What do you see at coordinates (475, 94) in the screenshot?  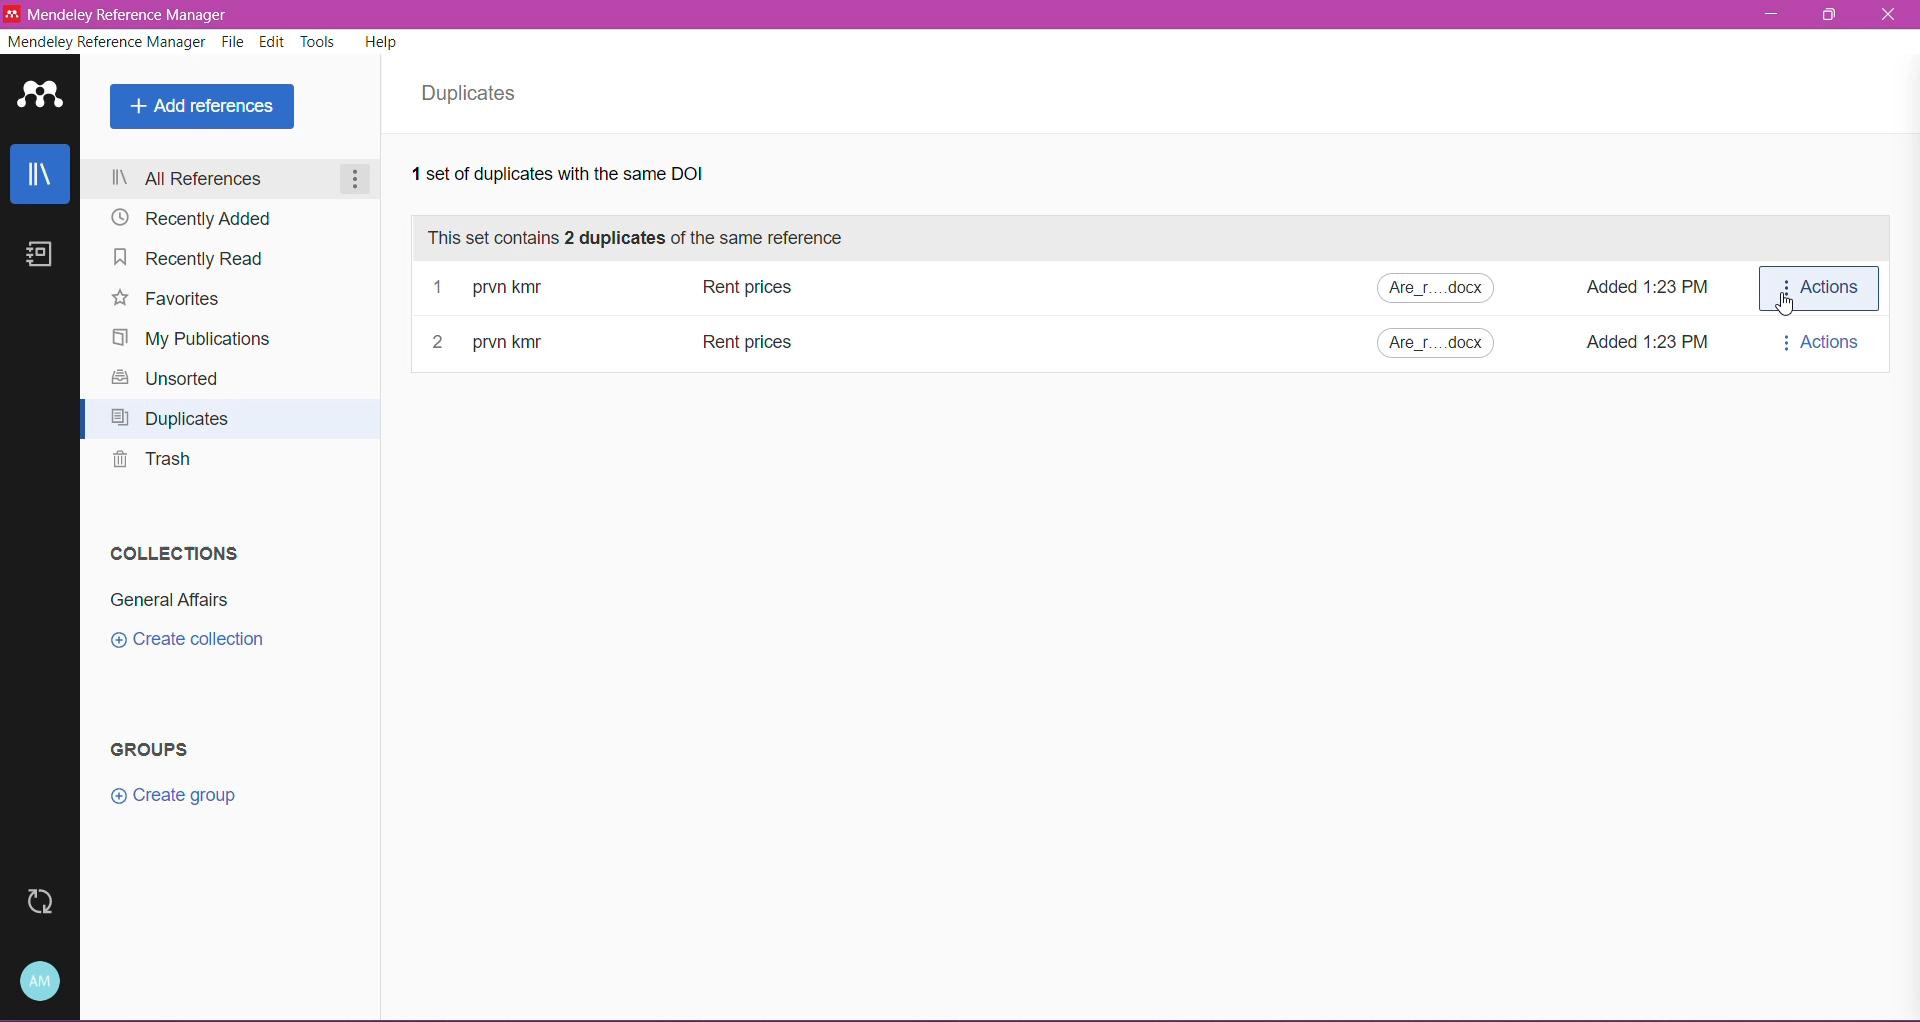 I see `Duplicates` at bounding box center [475, 94].